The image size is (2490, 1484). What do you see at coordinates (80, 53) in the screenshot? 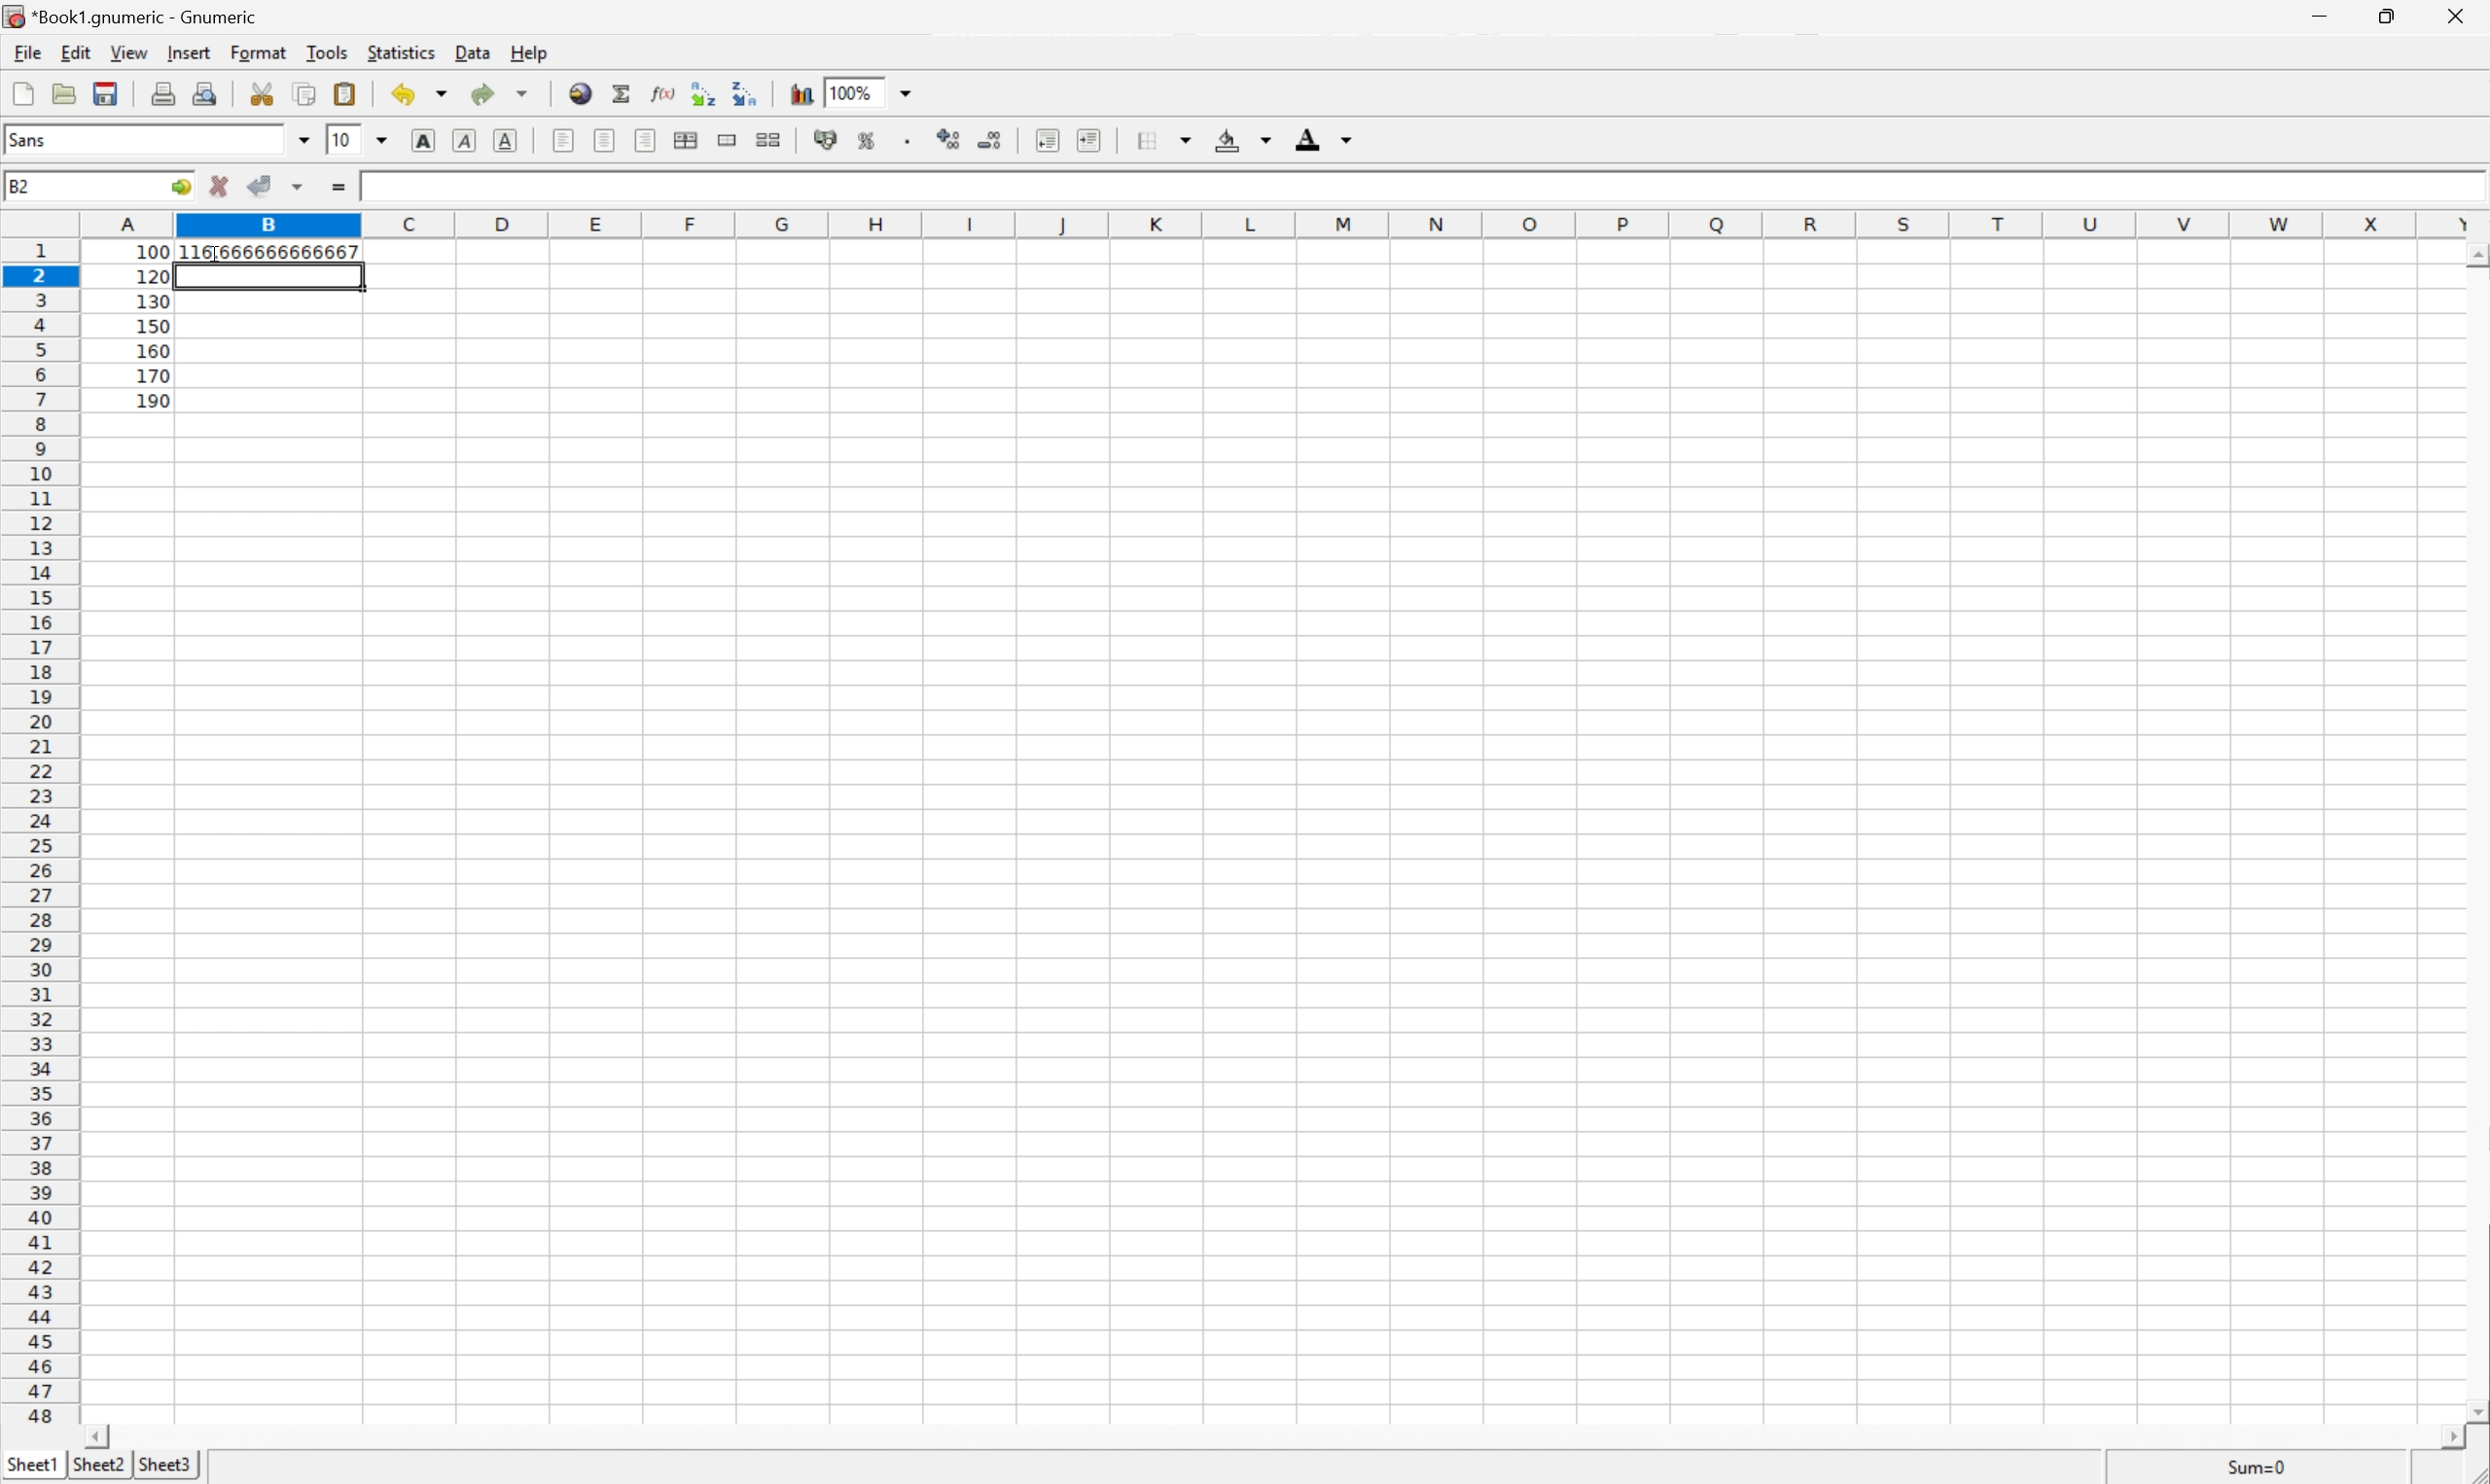
I see `Edit` at bounding box center [80, 53].